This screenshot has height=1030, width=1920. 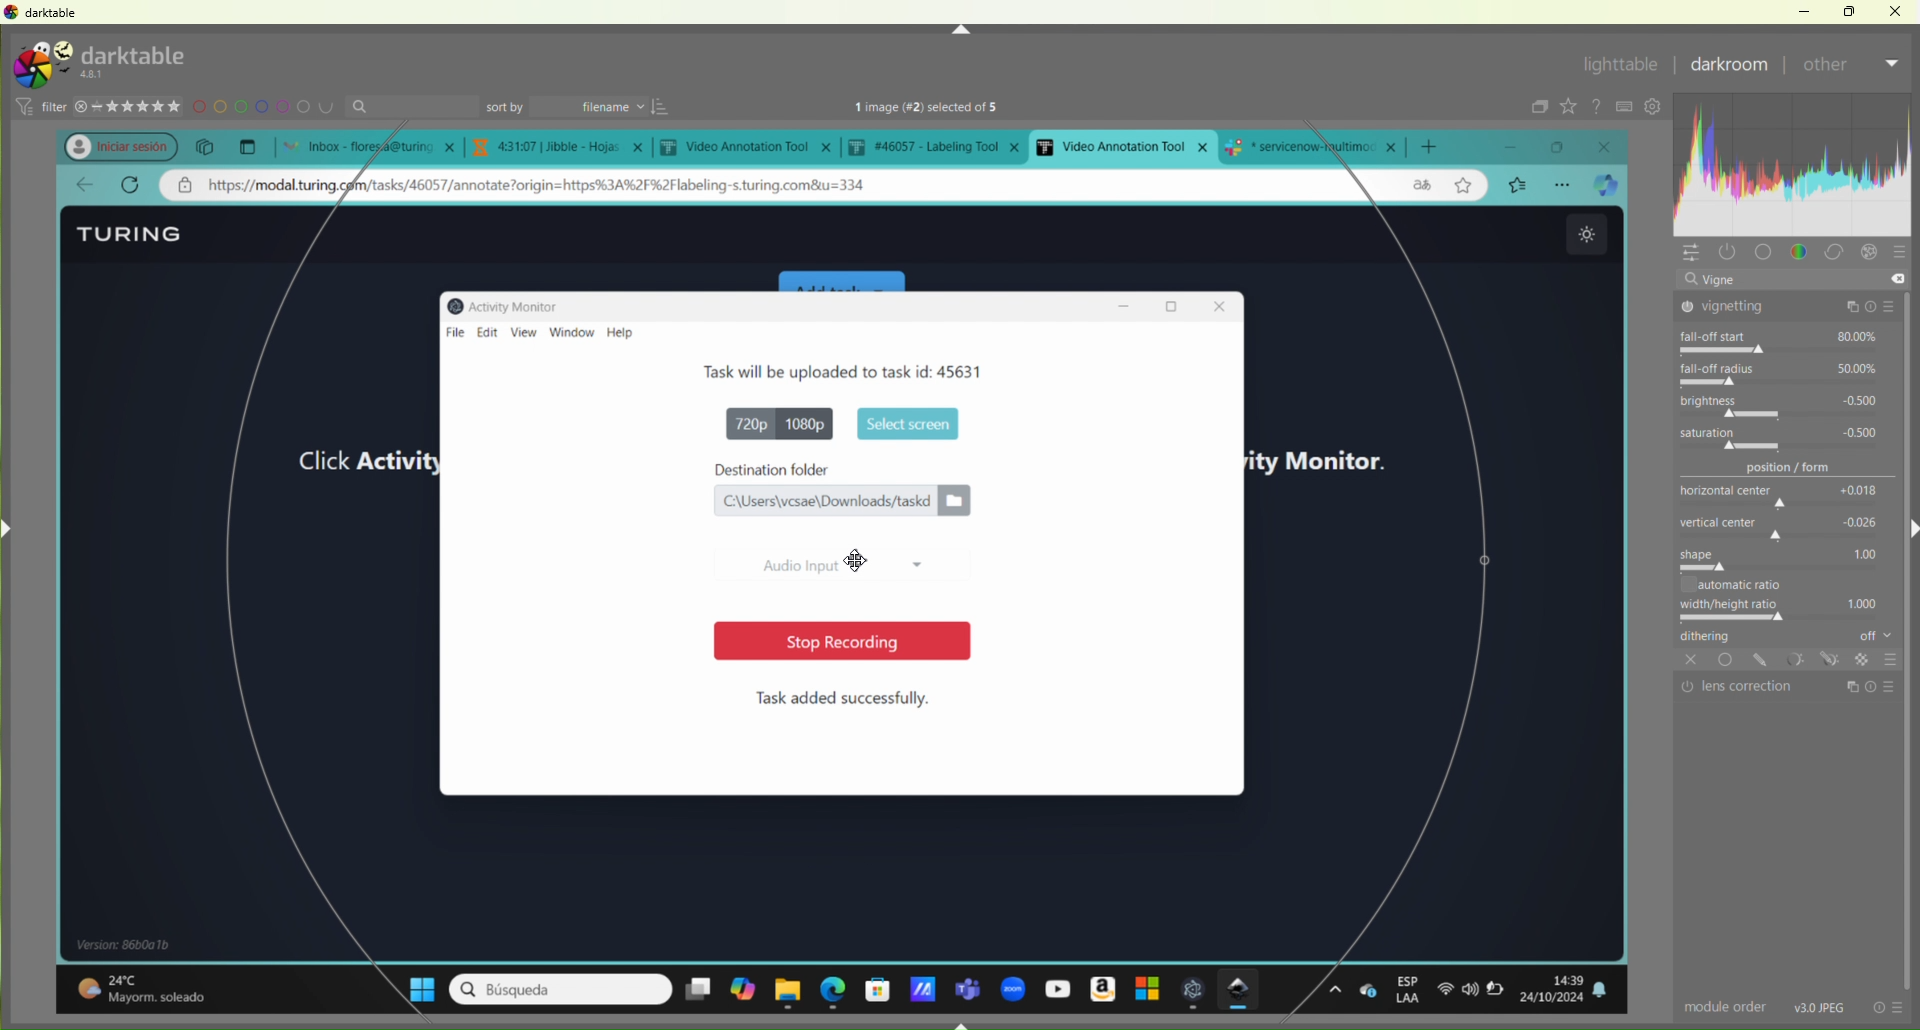 What do you see at coordinates (347, 461) in the screenshot?
I see `click activity` at bounding box center [347, 461].